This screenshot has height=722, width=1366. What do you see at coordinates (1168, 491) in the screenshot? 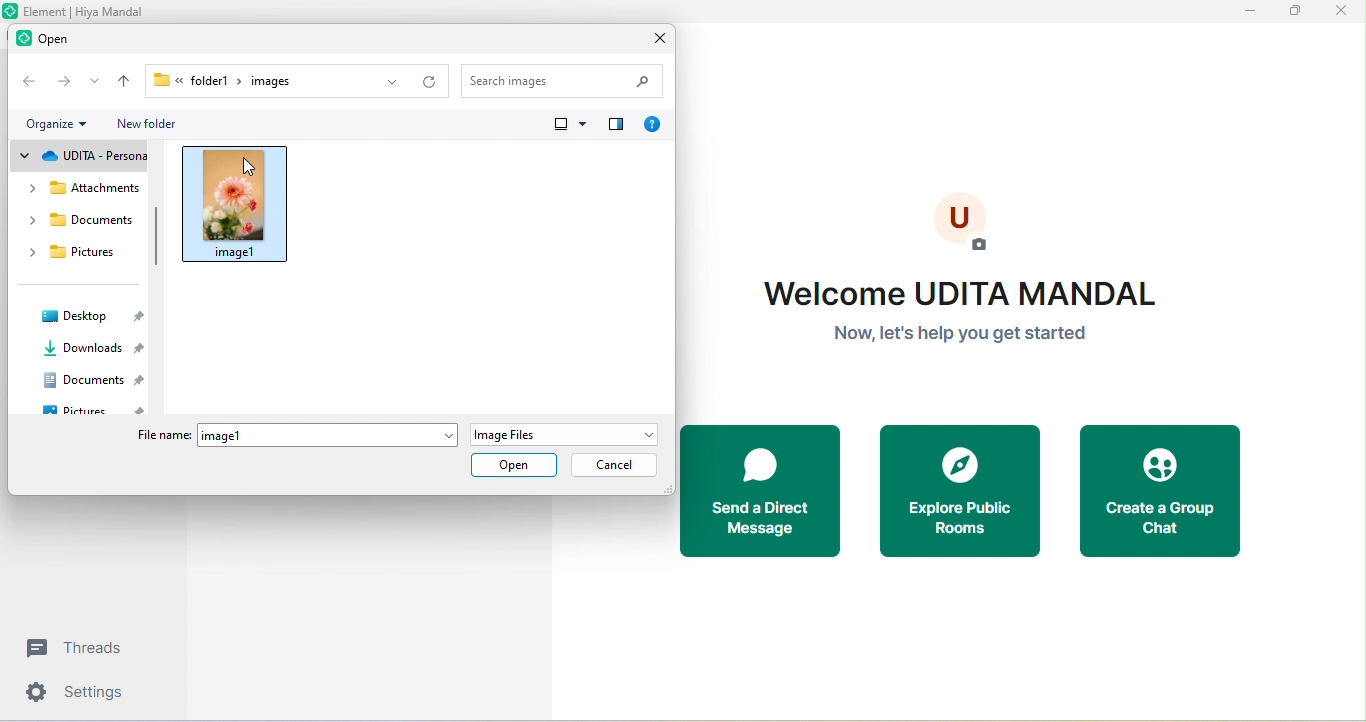
I see `create a group chat` at bounding box center [1168, 491].